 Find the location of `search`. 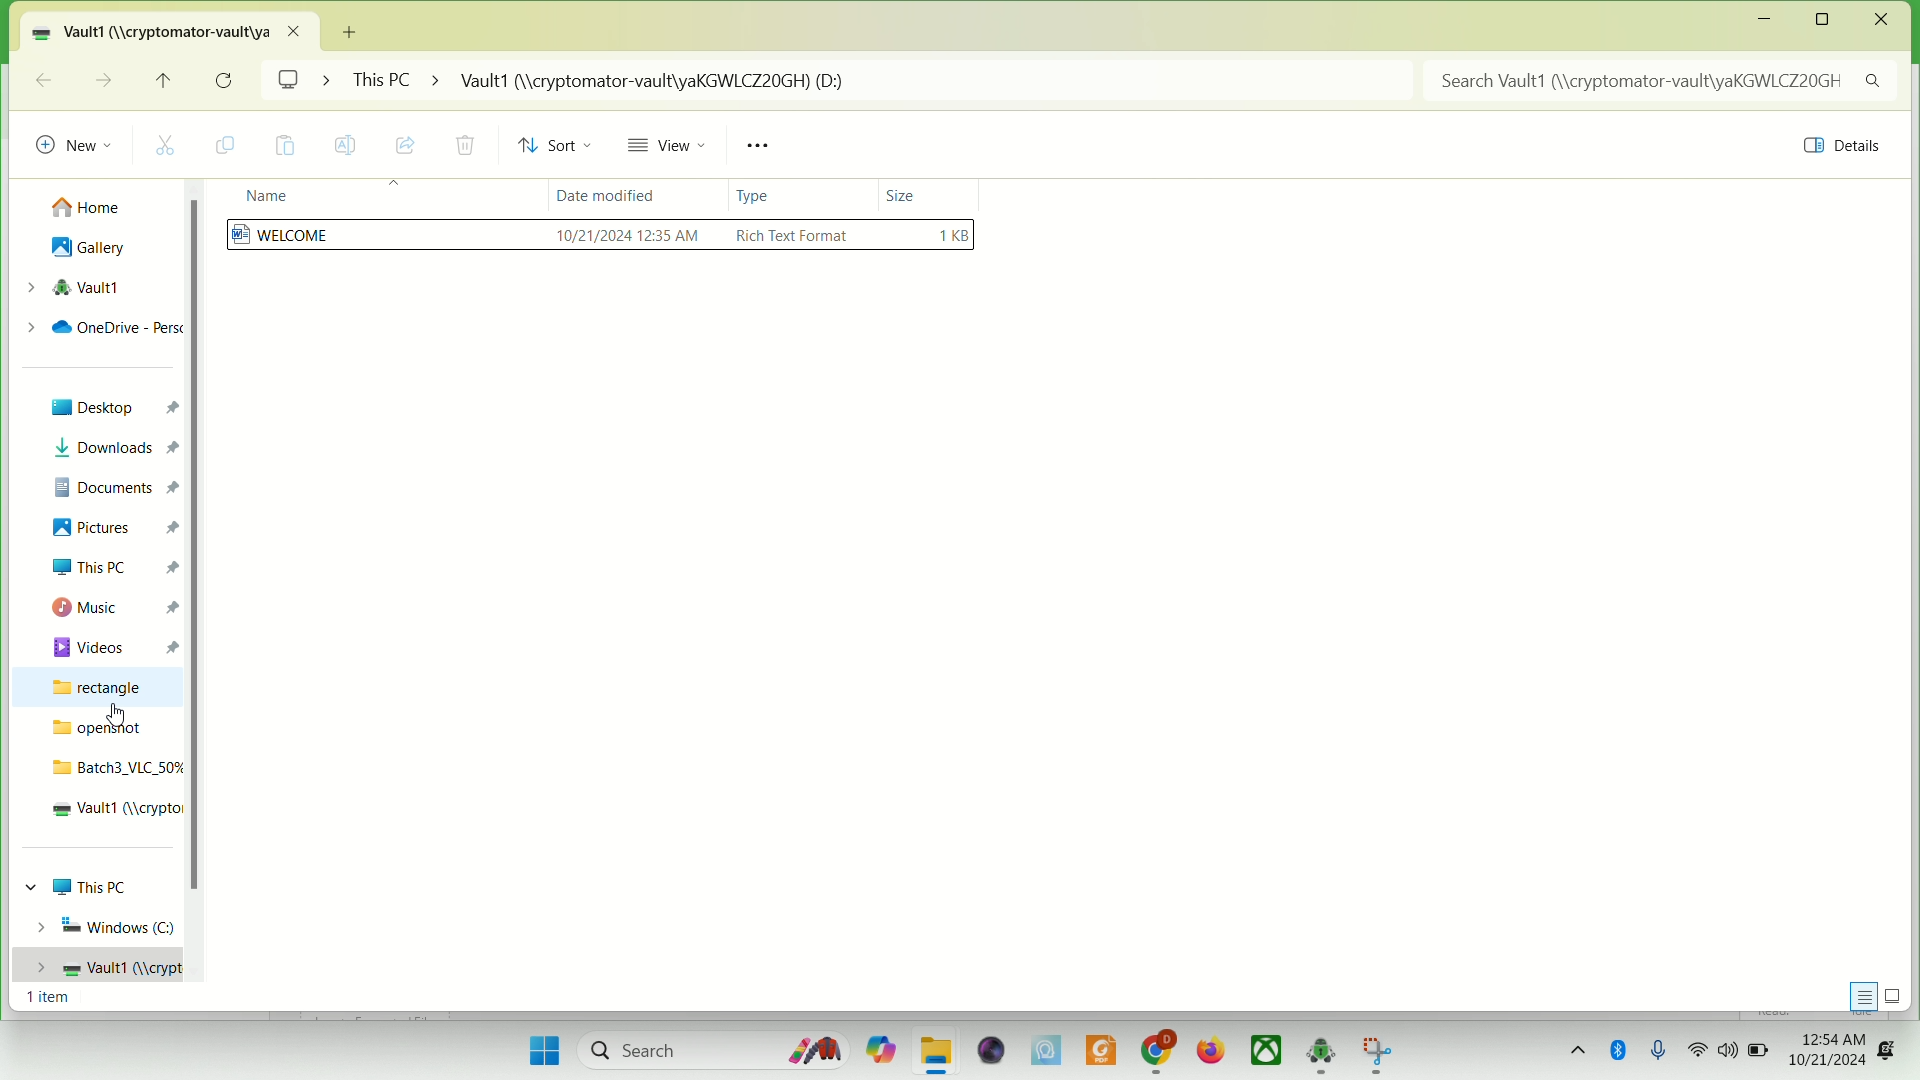

search is located at coordinates (707, 1047).